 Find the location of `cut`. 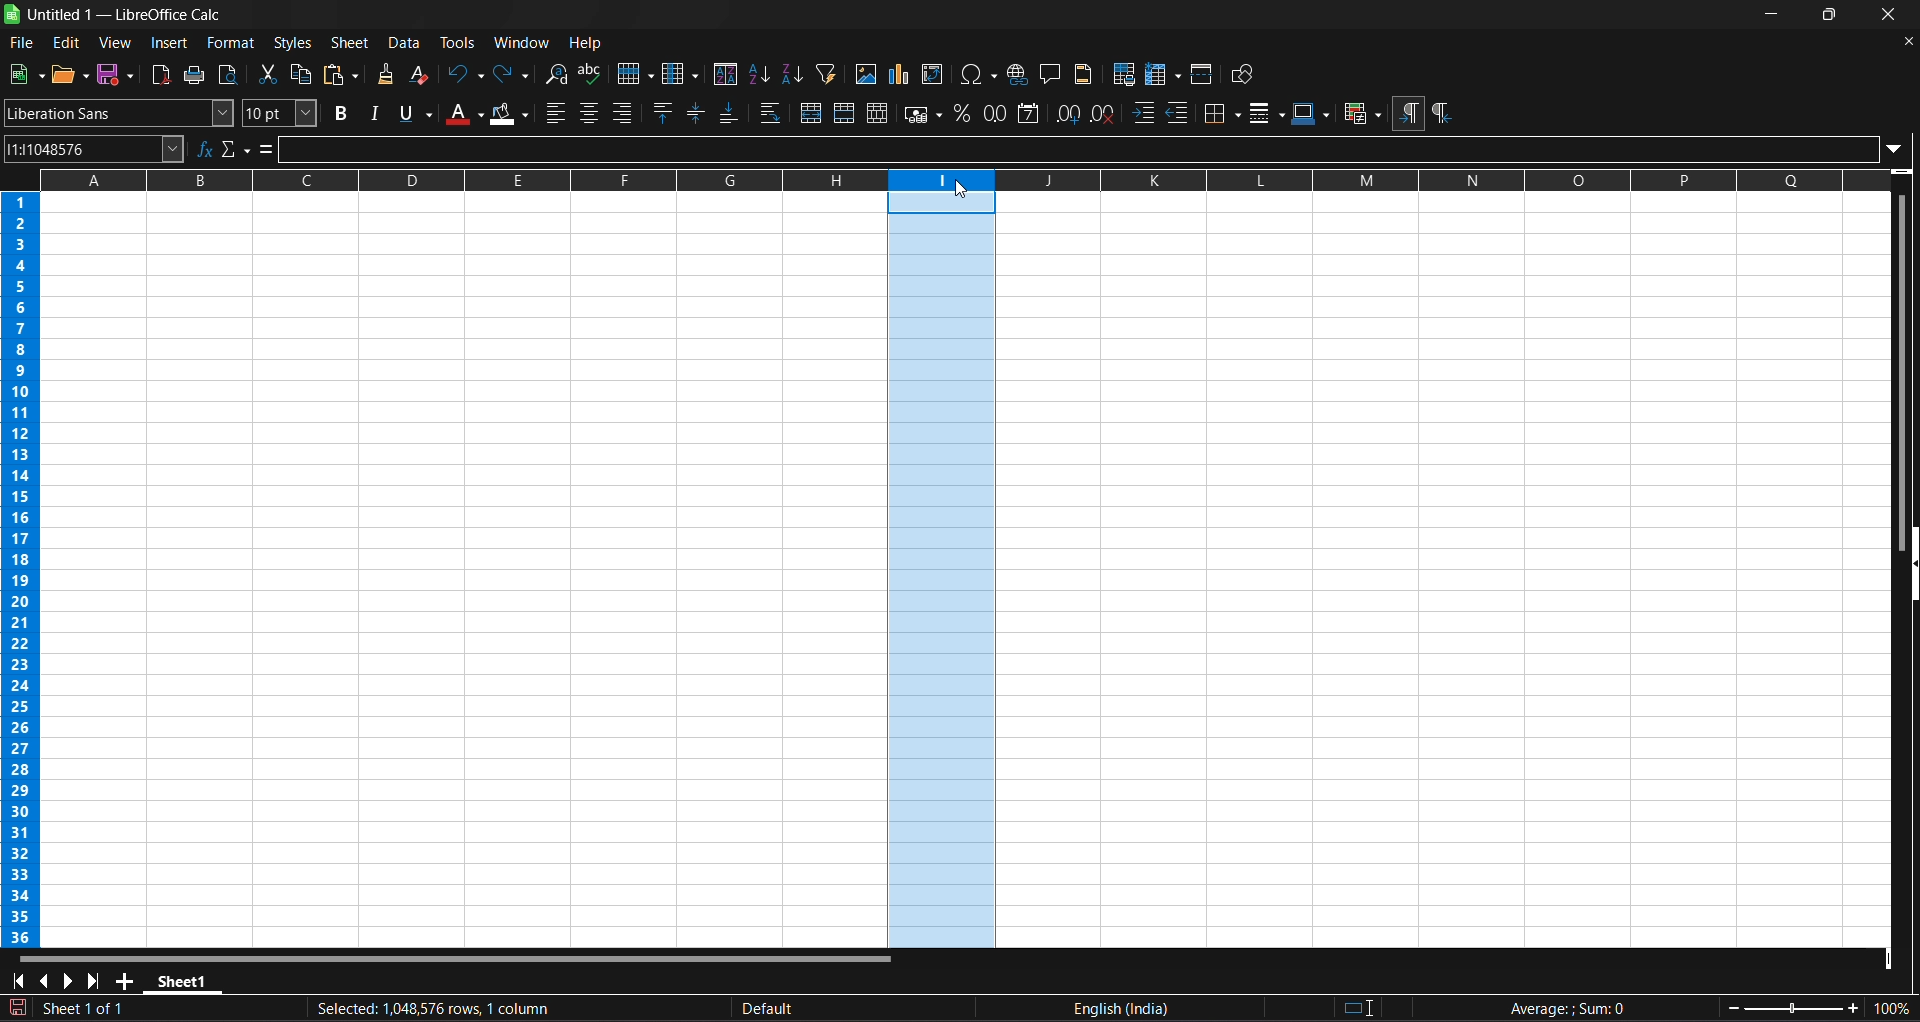

cut is located at coordinates (267, 73).